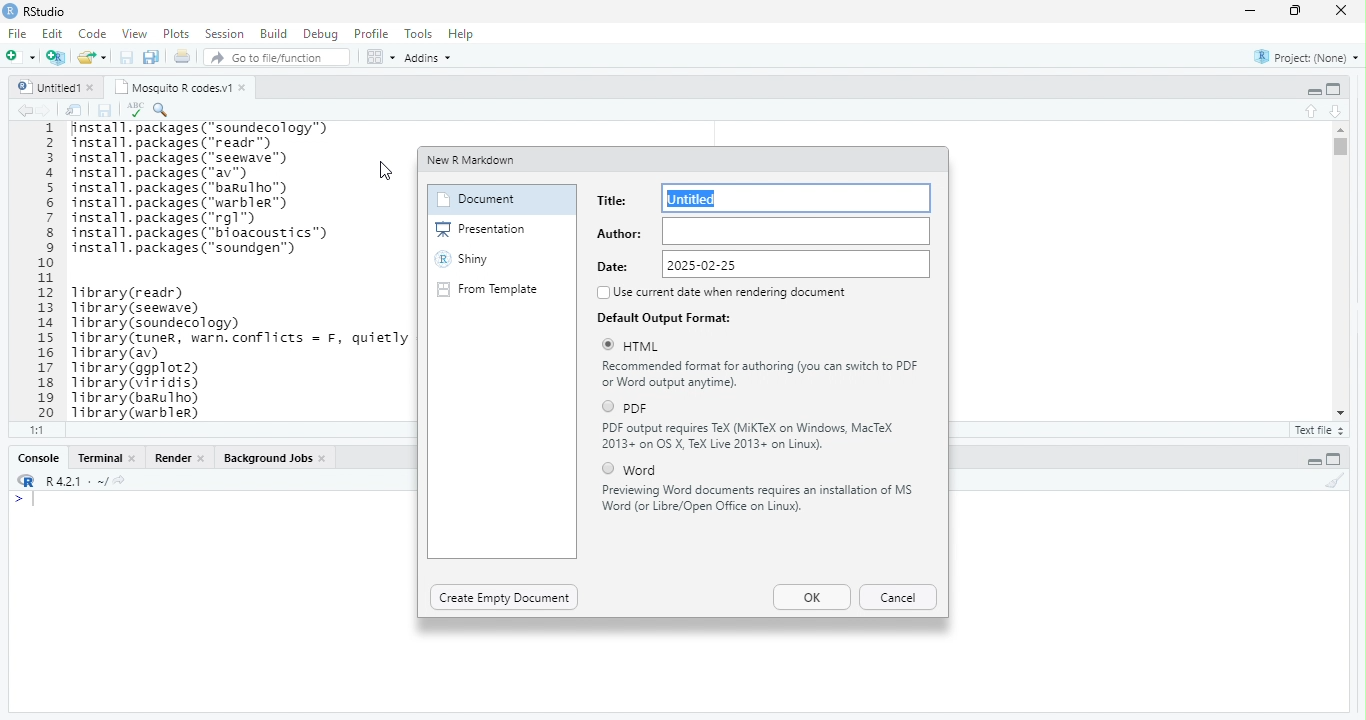  What do you see at coordinates (75, 110) in the screenshot?
I see `search in doc` at bounding box center [75, 110].